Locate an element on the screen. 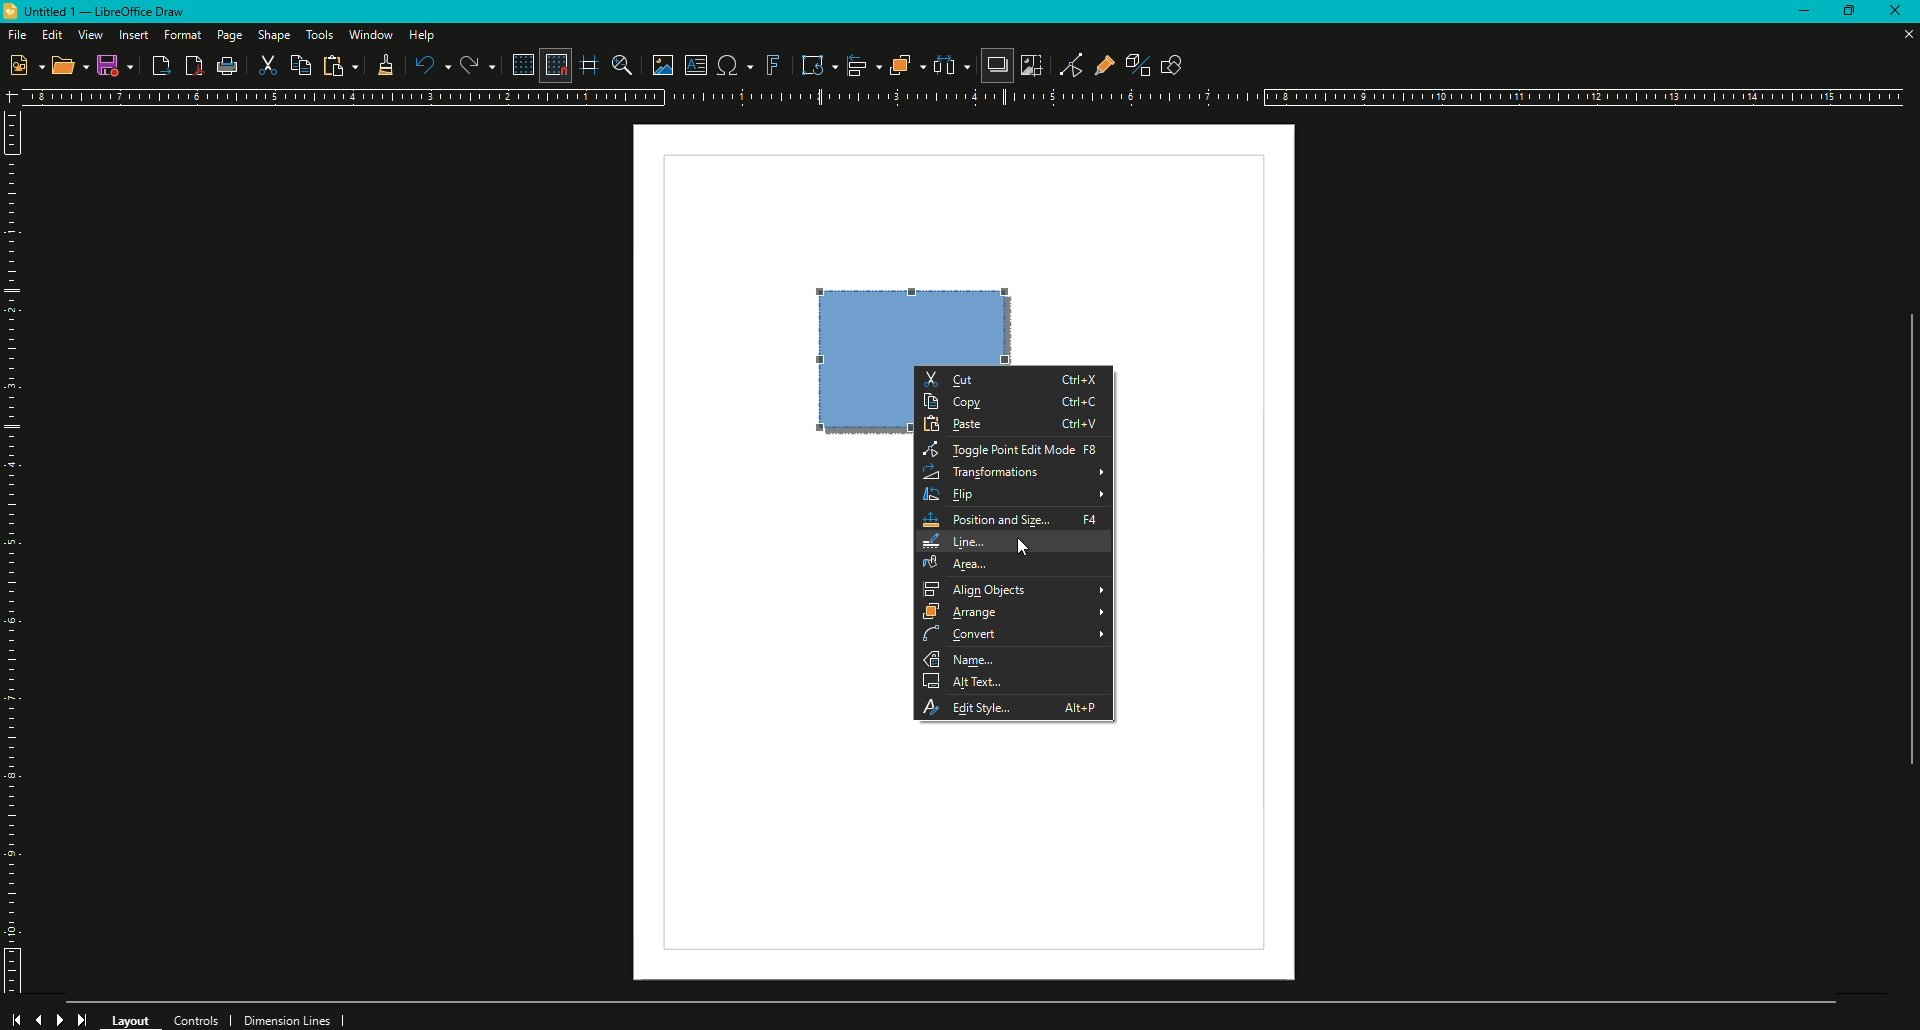 The height and width of the screenshot is (1030, 1920). Shape is located at coordinates (275, 35).